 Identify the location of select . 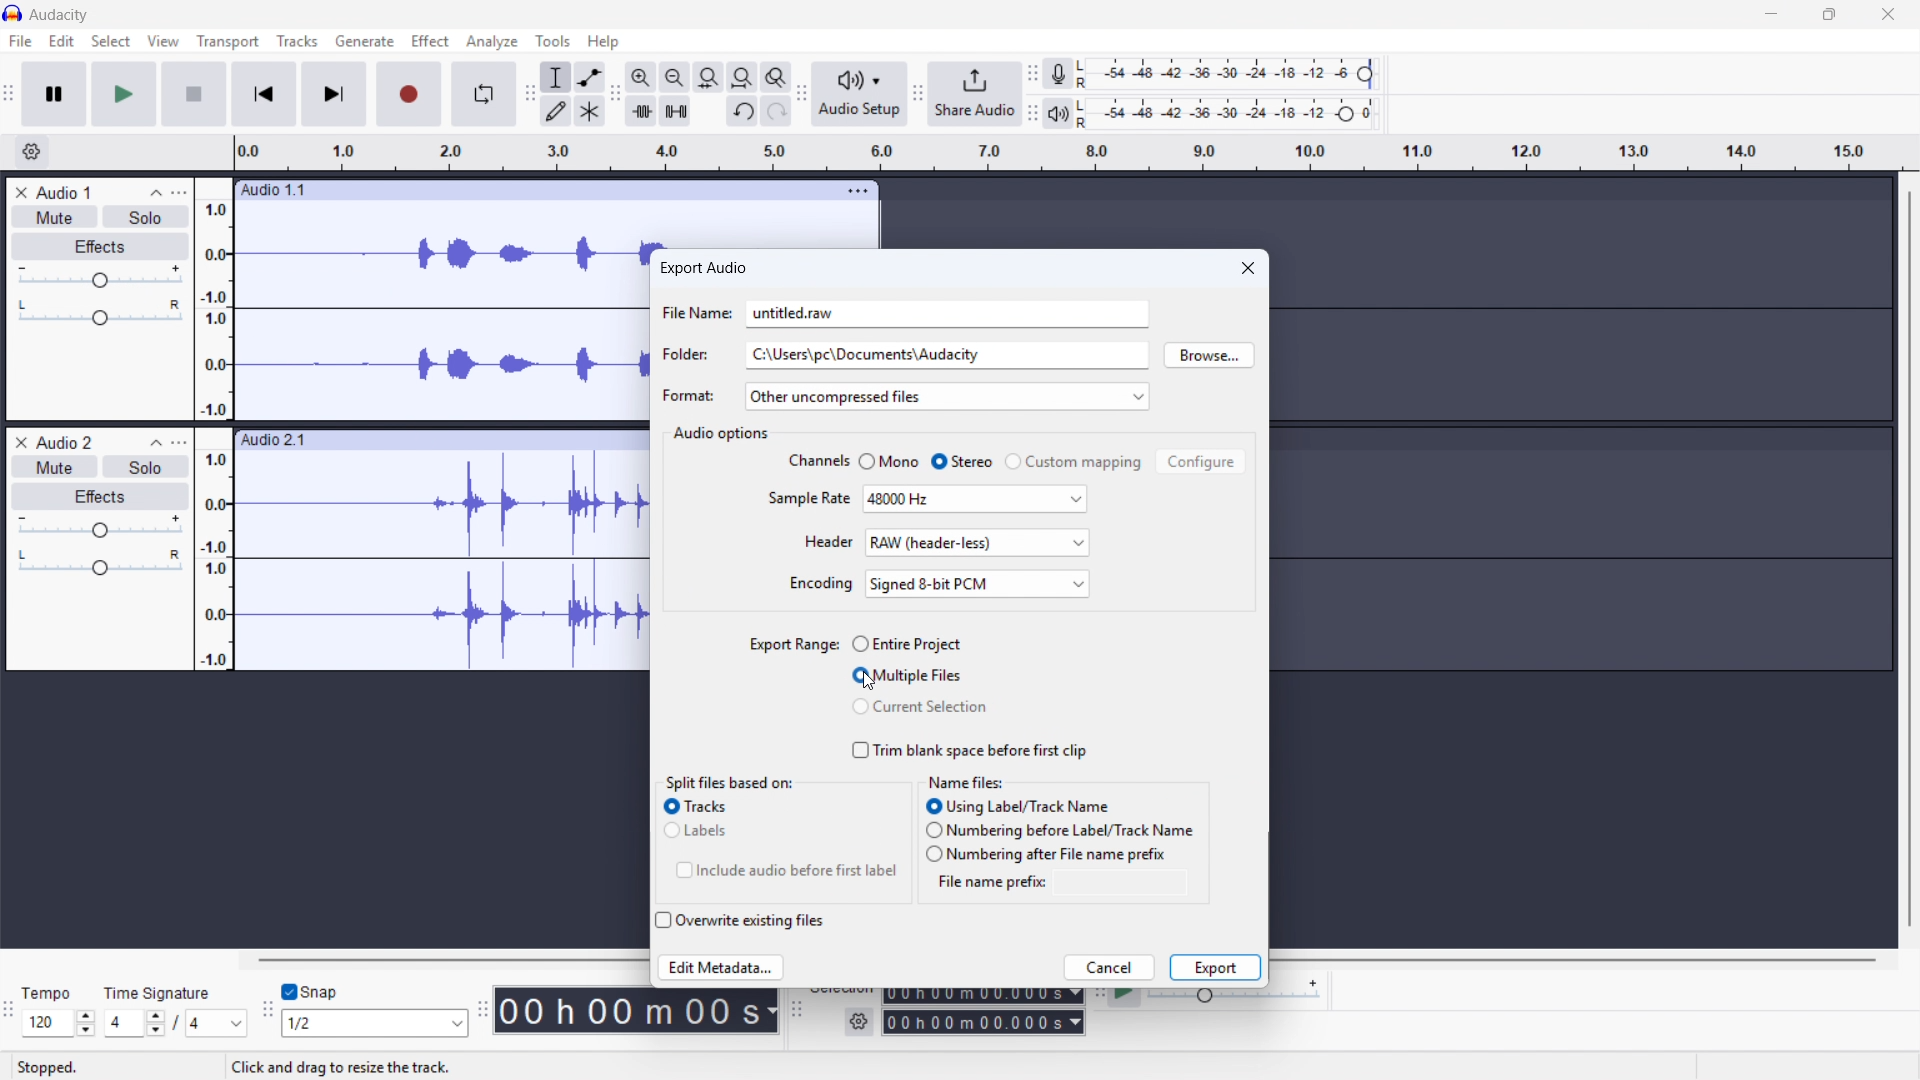
(111, 41).